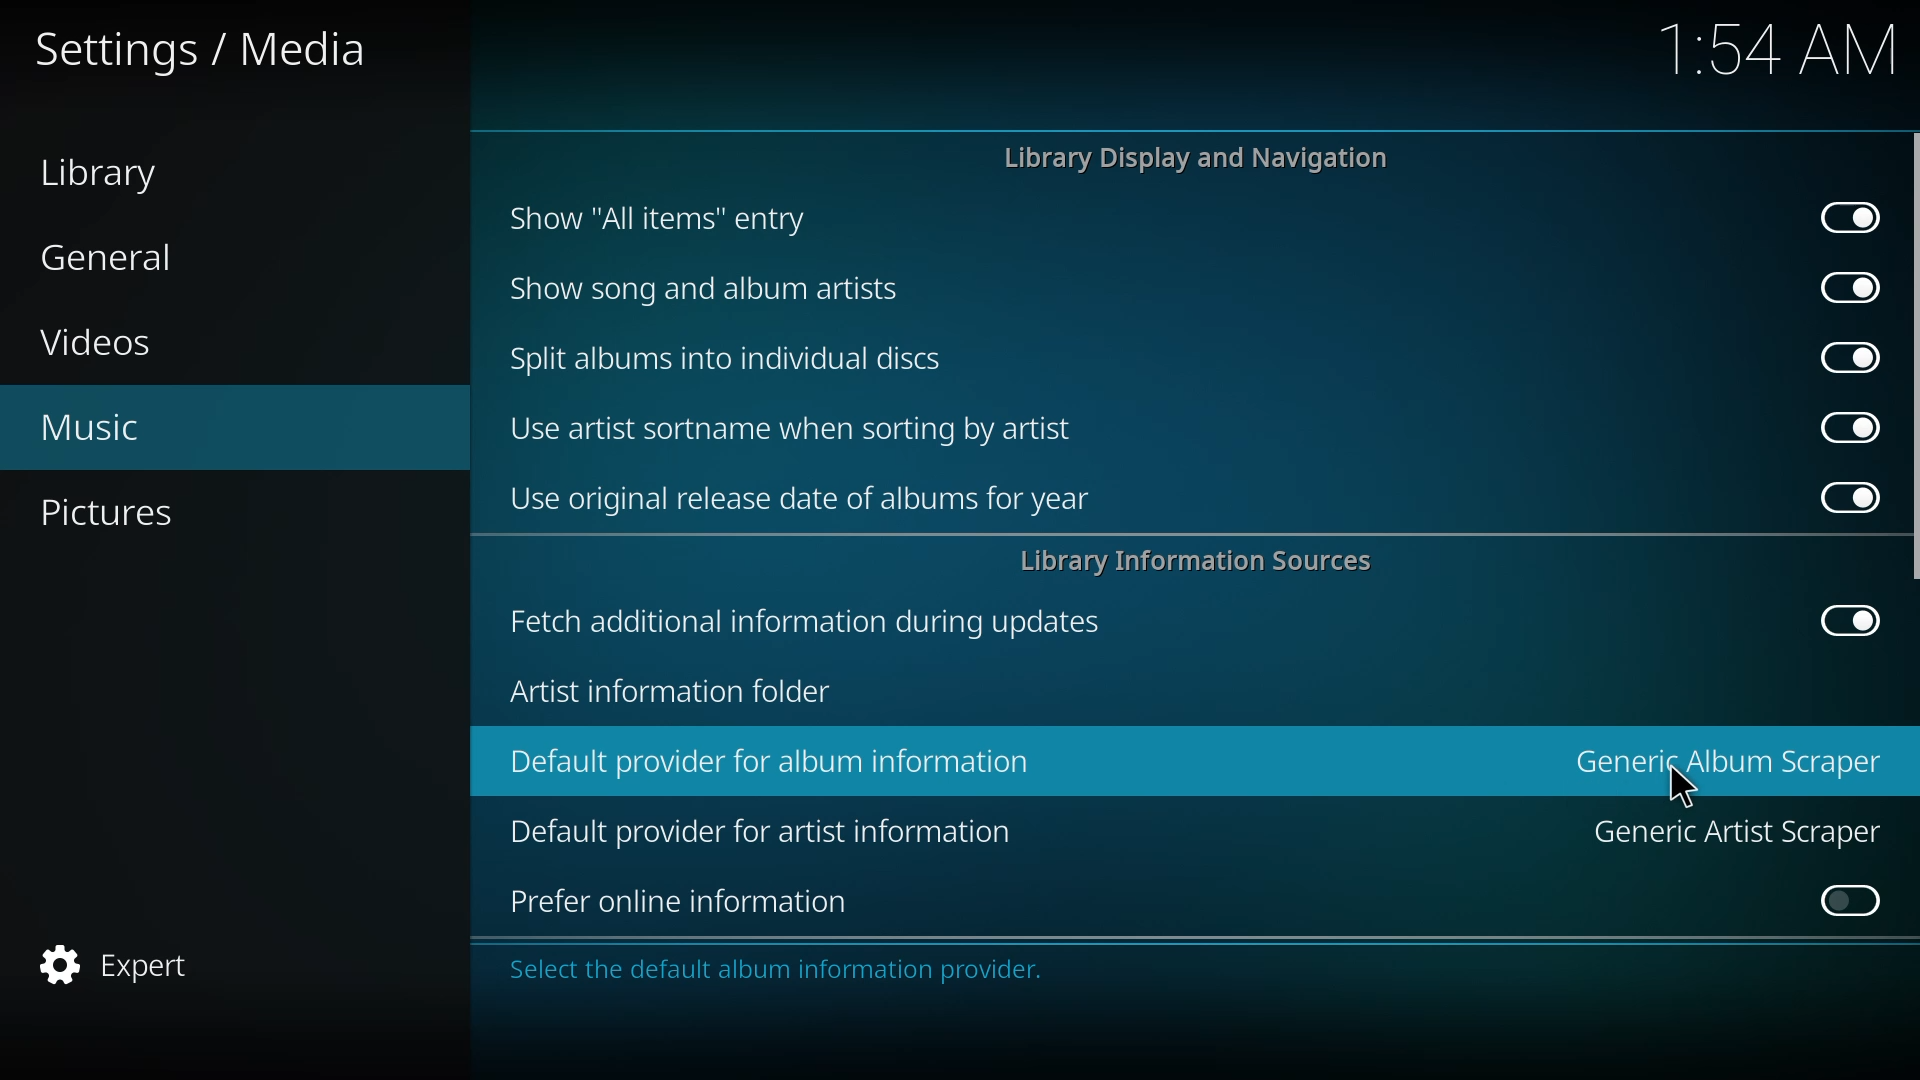 The width and height of the screenshot is (1920, 1080). What do you see at coordinates (1837, 498) in the screenshot?
I see `enabled` at bounding box center [1837, 498].